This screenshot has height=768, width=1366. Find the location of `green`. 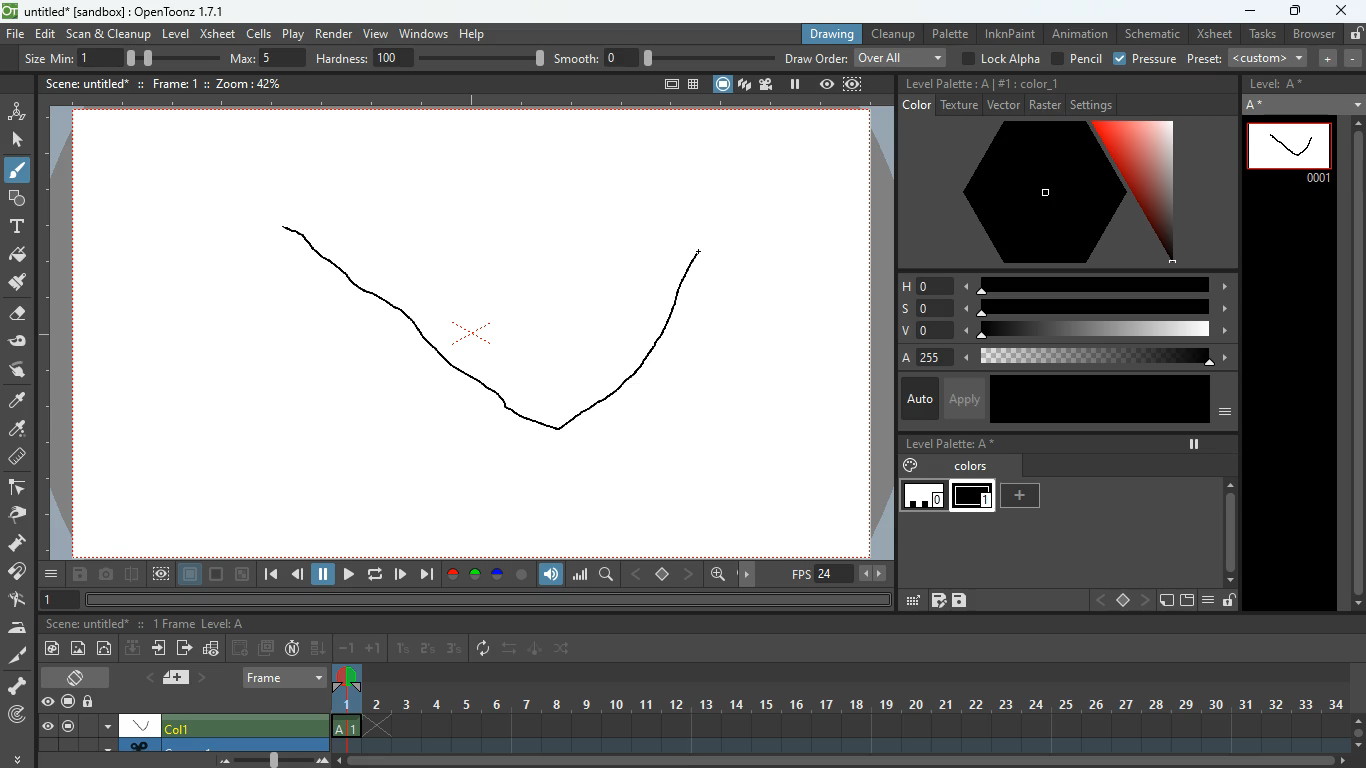

green is located at coordinates (475, 575).